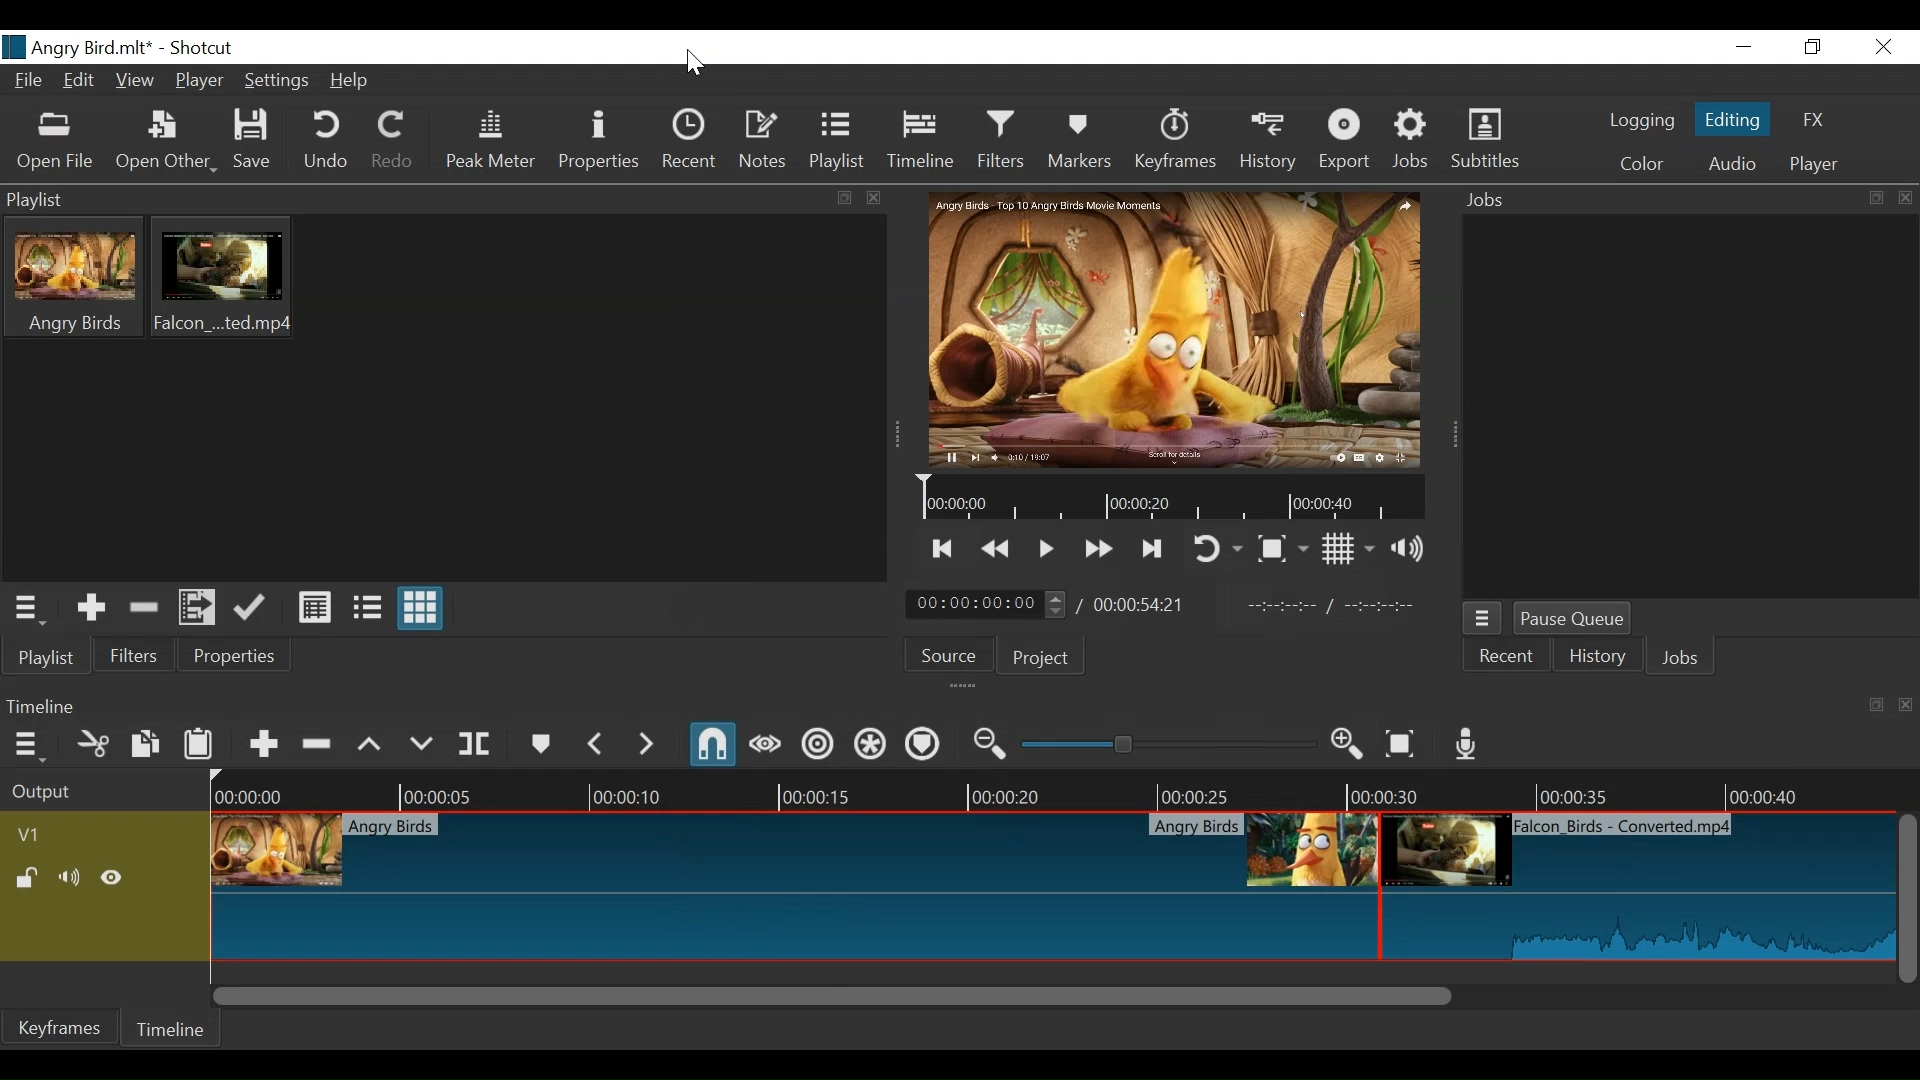  What do you see at coordinates (32, 747) in the screenshot?
I see `Timeline menu` at bounding box center [32, 747].